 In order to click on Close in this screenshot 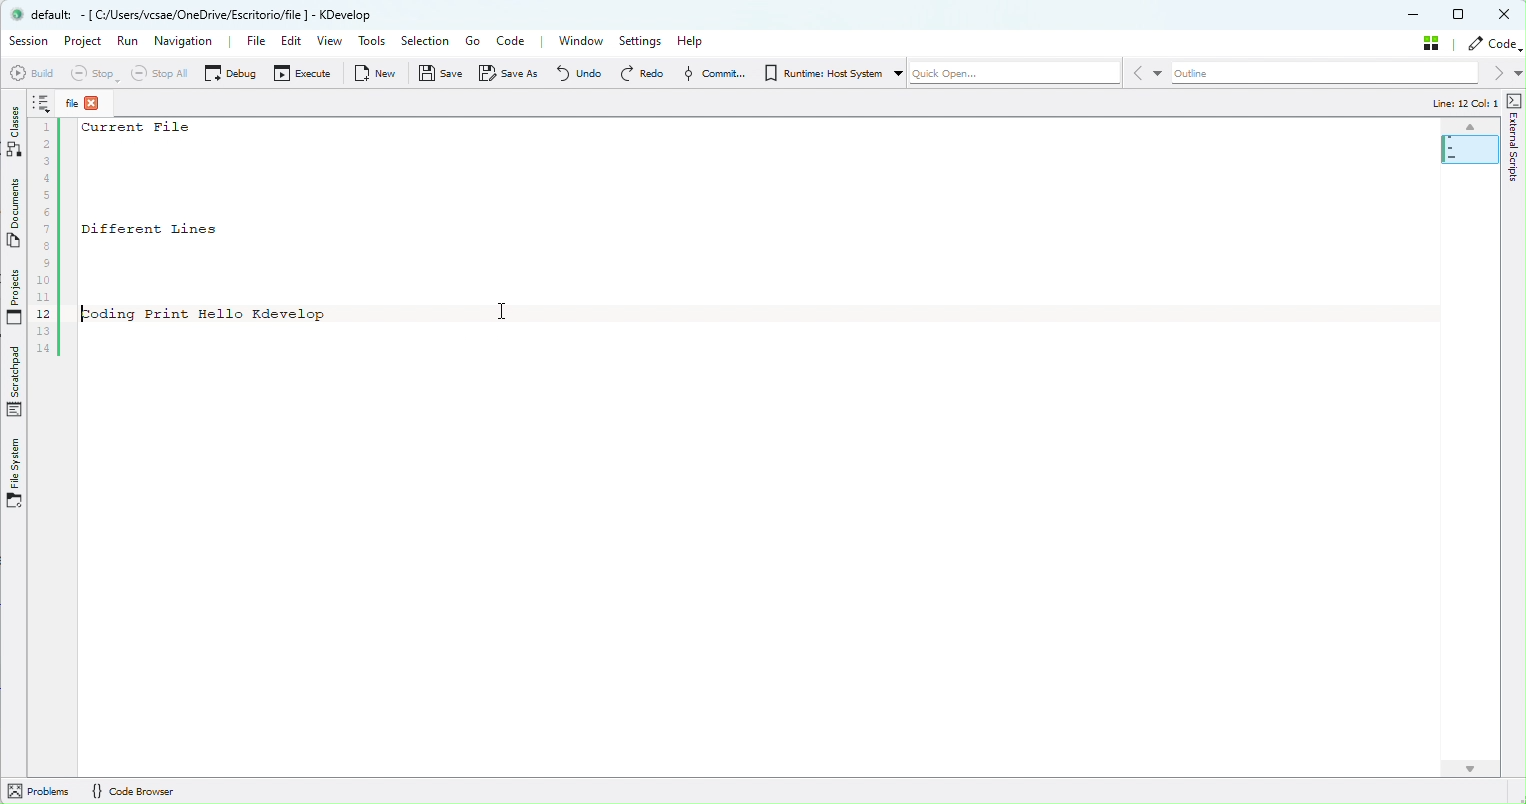, I will do `click(1505, 14)`.